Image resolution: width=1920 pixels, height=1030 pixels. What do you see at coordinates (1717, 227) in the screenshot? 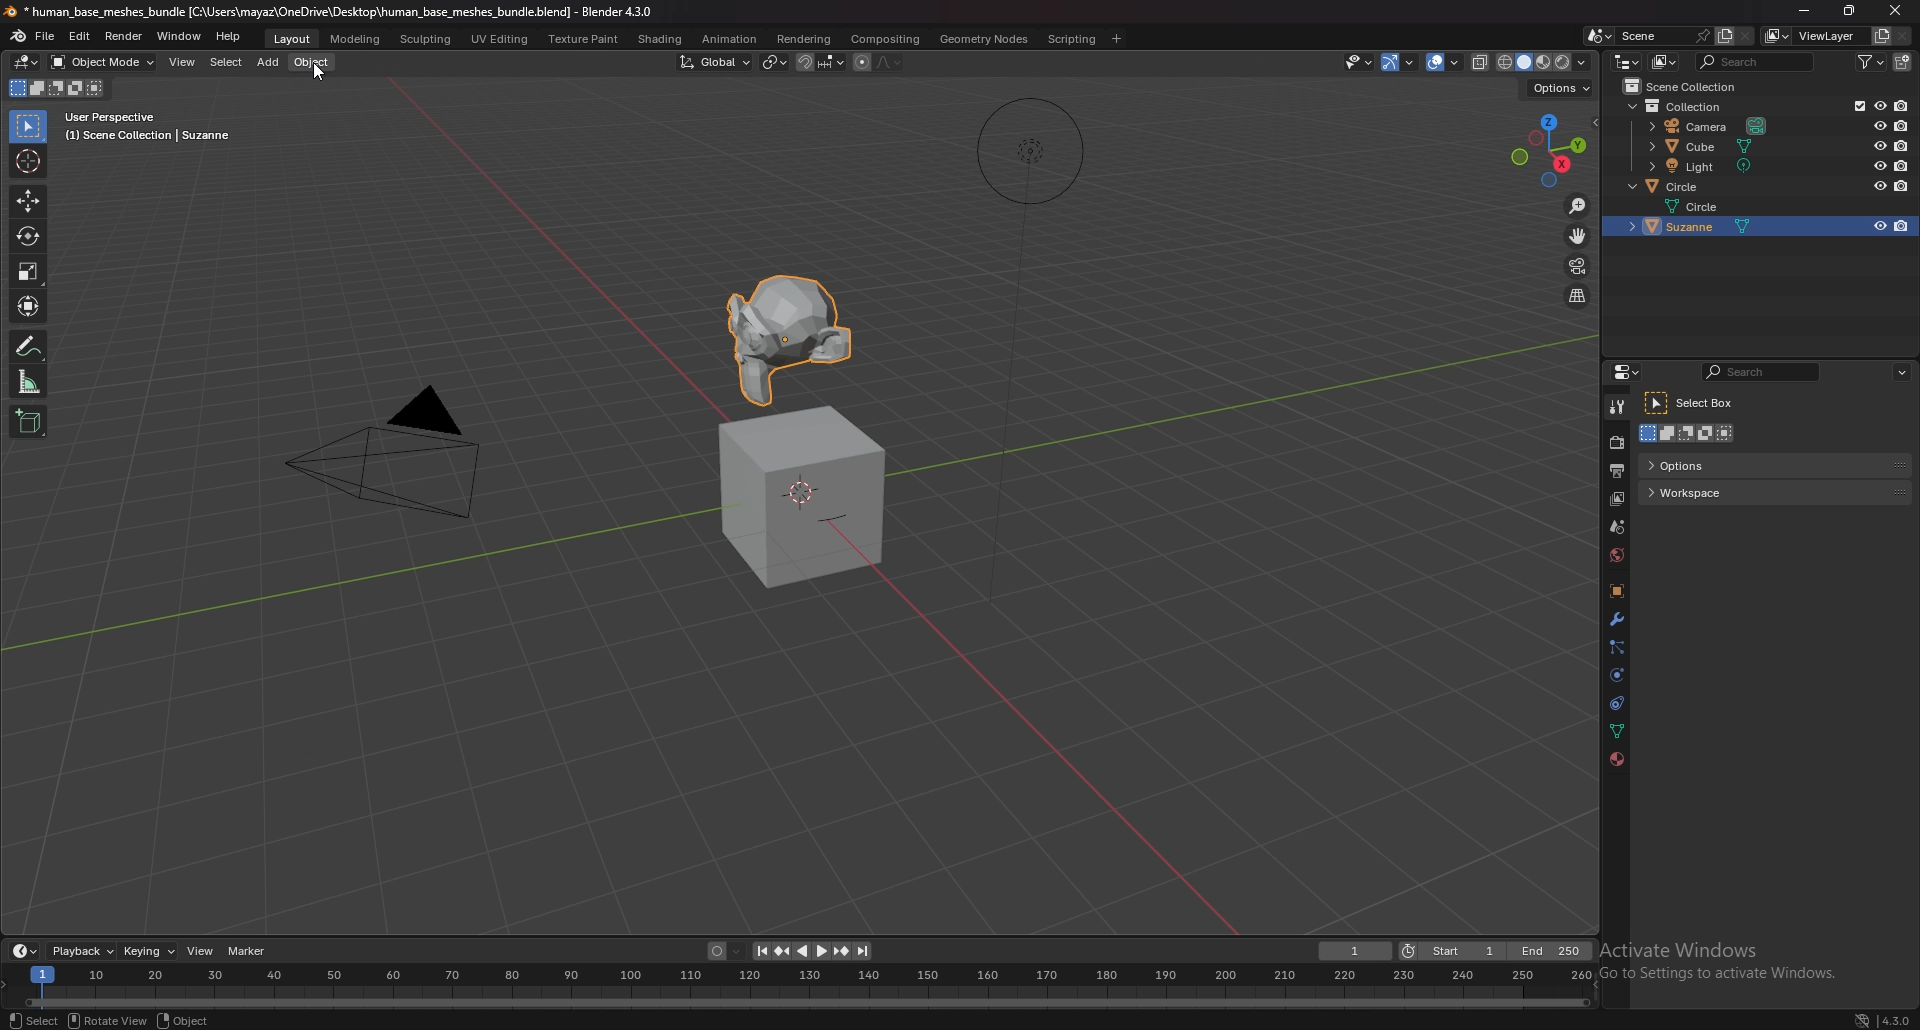
I see `suzanne` at bounding box center [1717, 227].